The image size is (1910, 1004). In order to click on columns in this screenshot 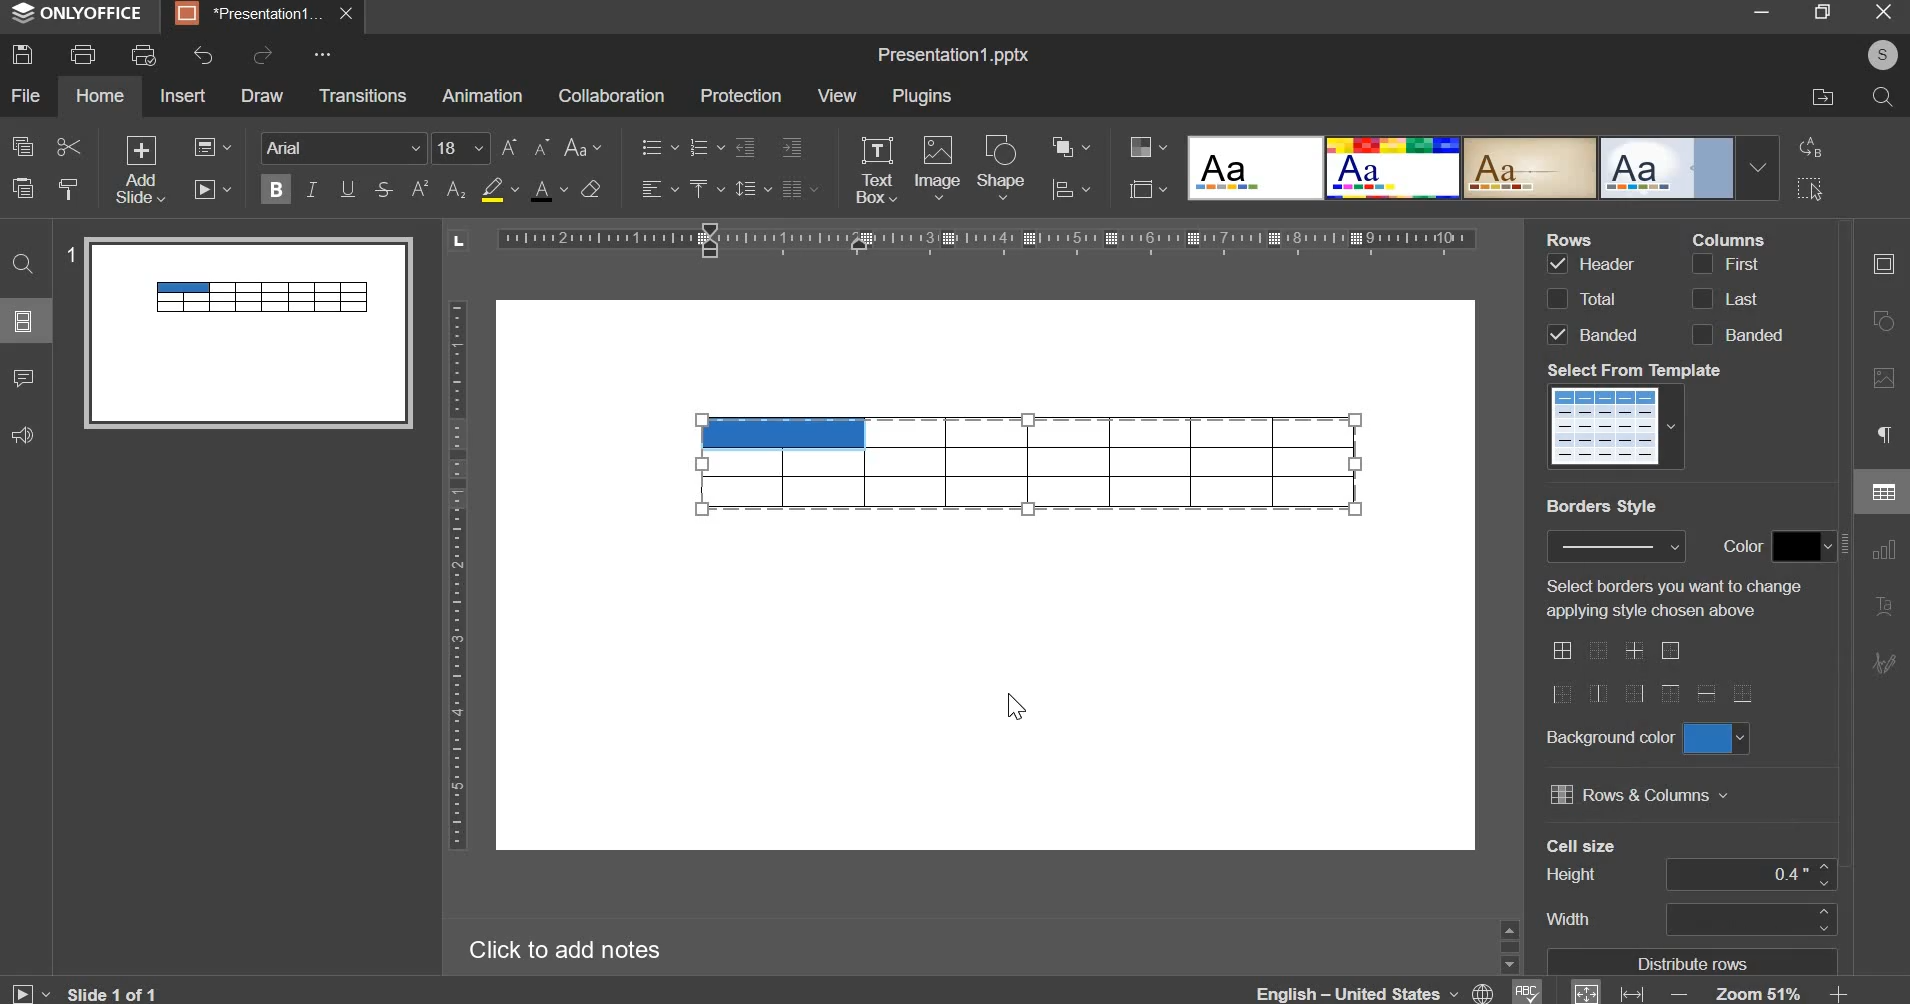, I will do `click(1735, 298)`.